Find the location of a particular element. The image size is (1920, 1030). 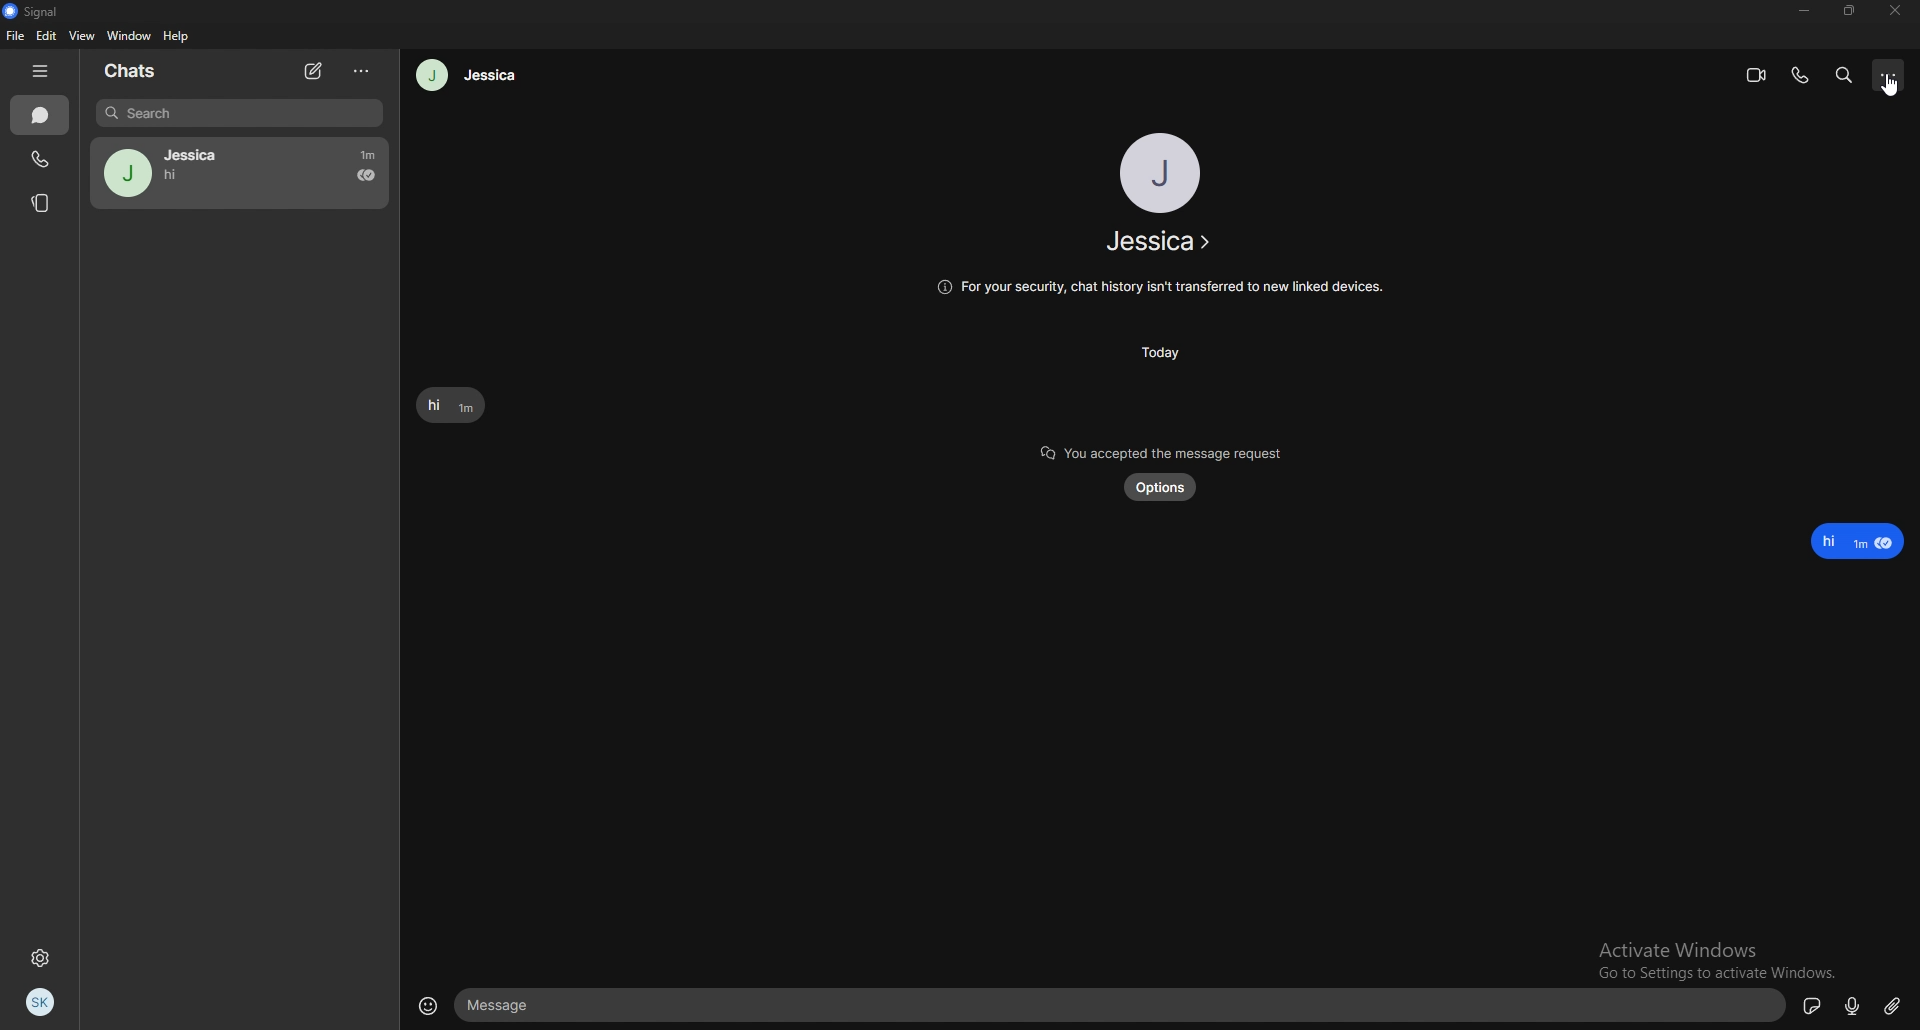

Hi is located at coordinates (449, 406).